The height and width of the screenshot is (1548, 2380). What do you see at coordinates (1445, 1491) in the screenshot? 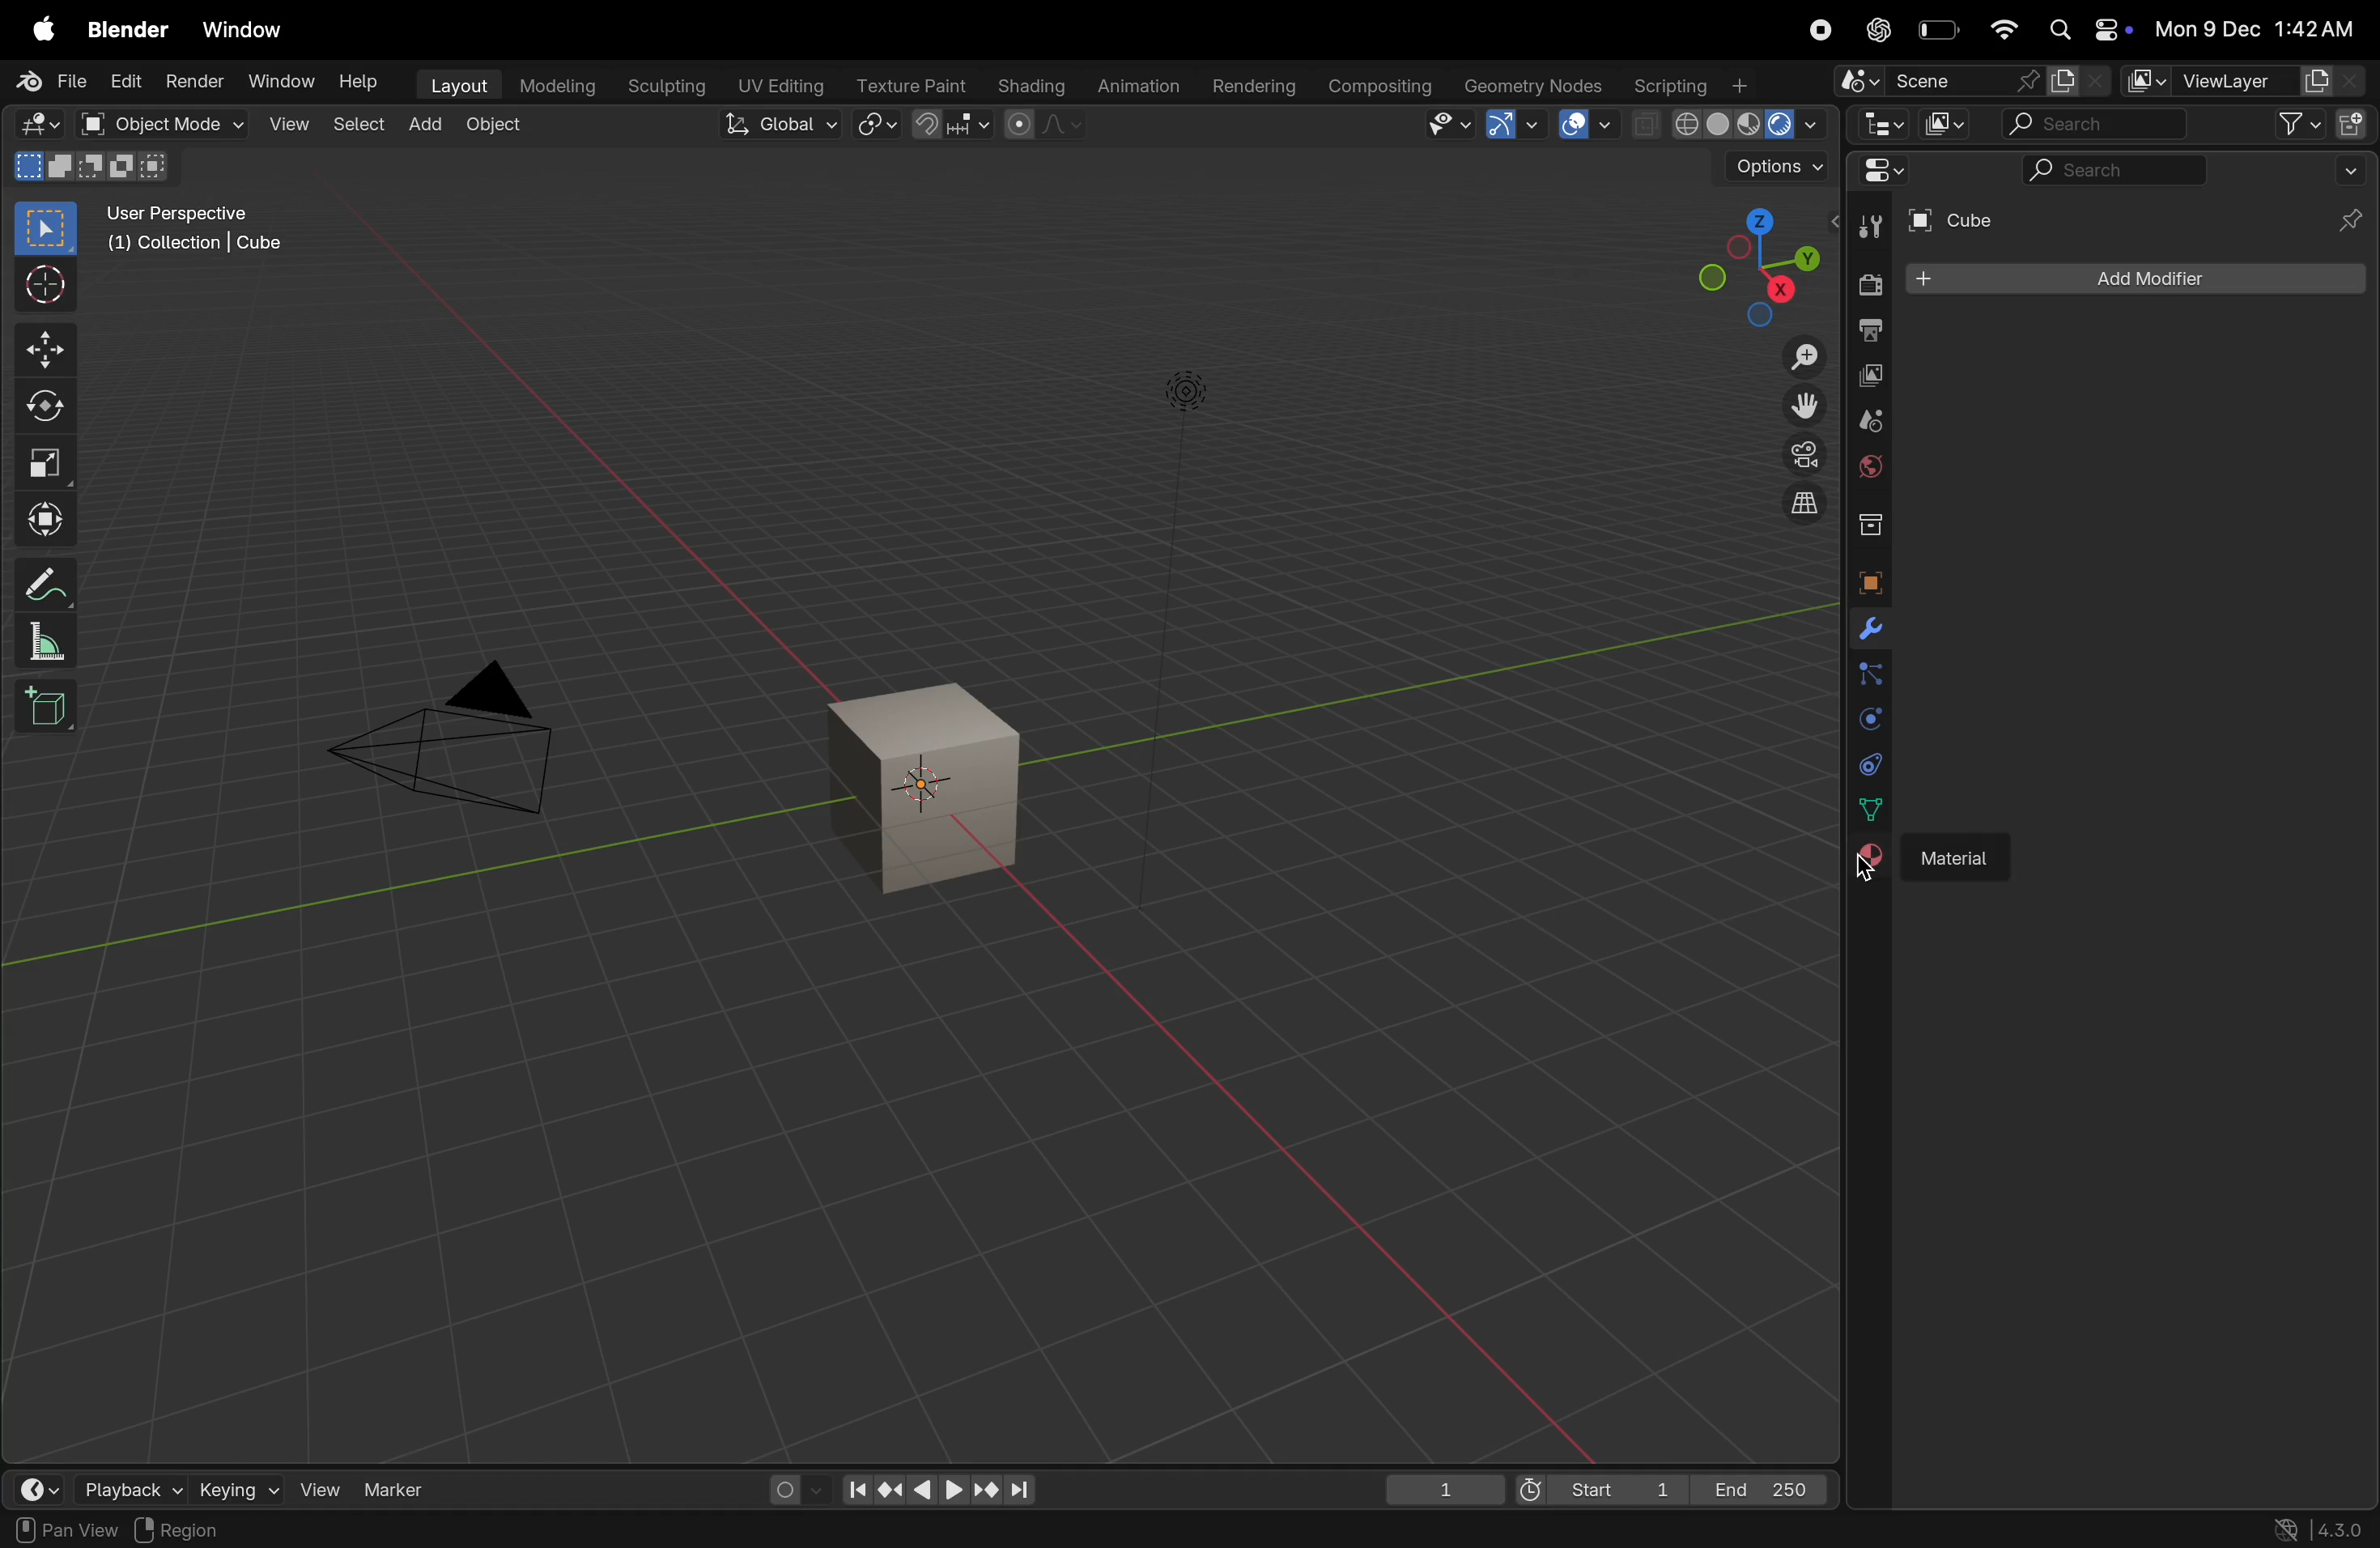
I see `1` at bounding box center [1445, 1491].